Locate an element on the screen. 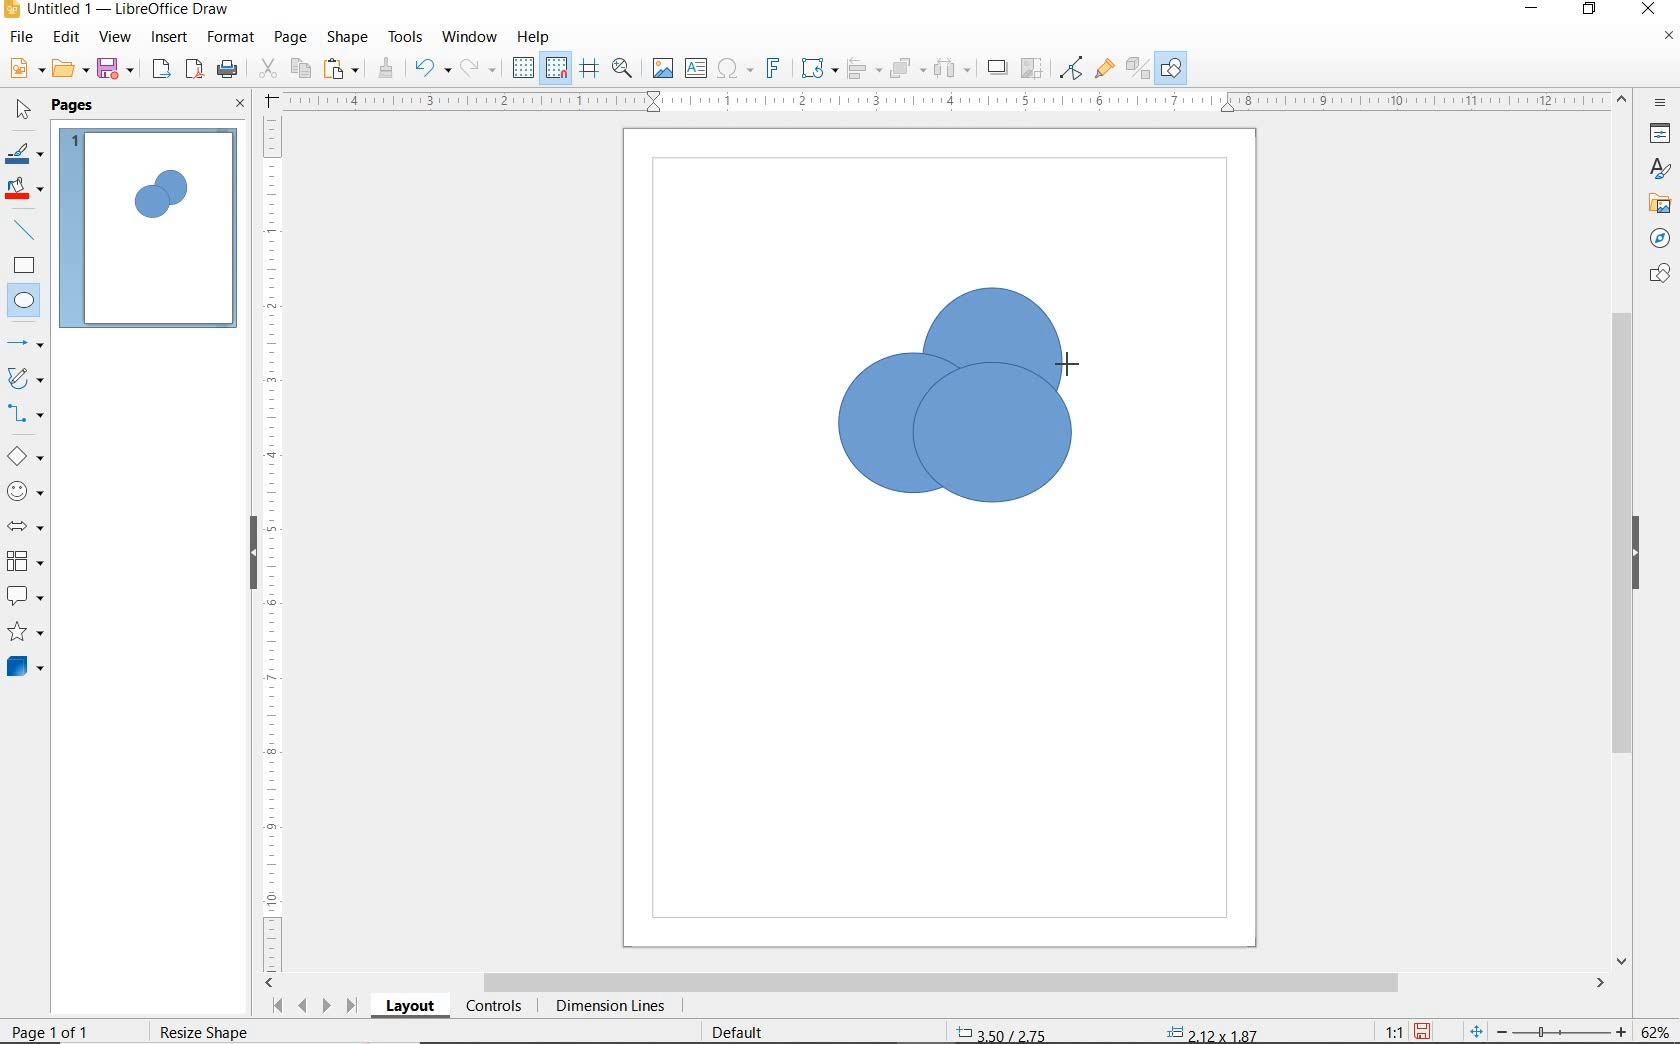 The width and height of the screenshot is (1680, 1044). RESTORE DOWN is located at coordinates (1590, 10).